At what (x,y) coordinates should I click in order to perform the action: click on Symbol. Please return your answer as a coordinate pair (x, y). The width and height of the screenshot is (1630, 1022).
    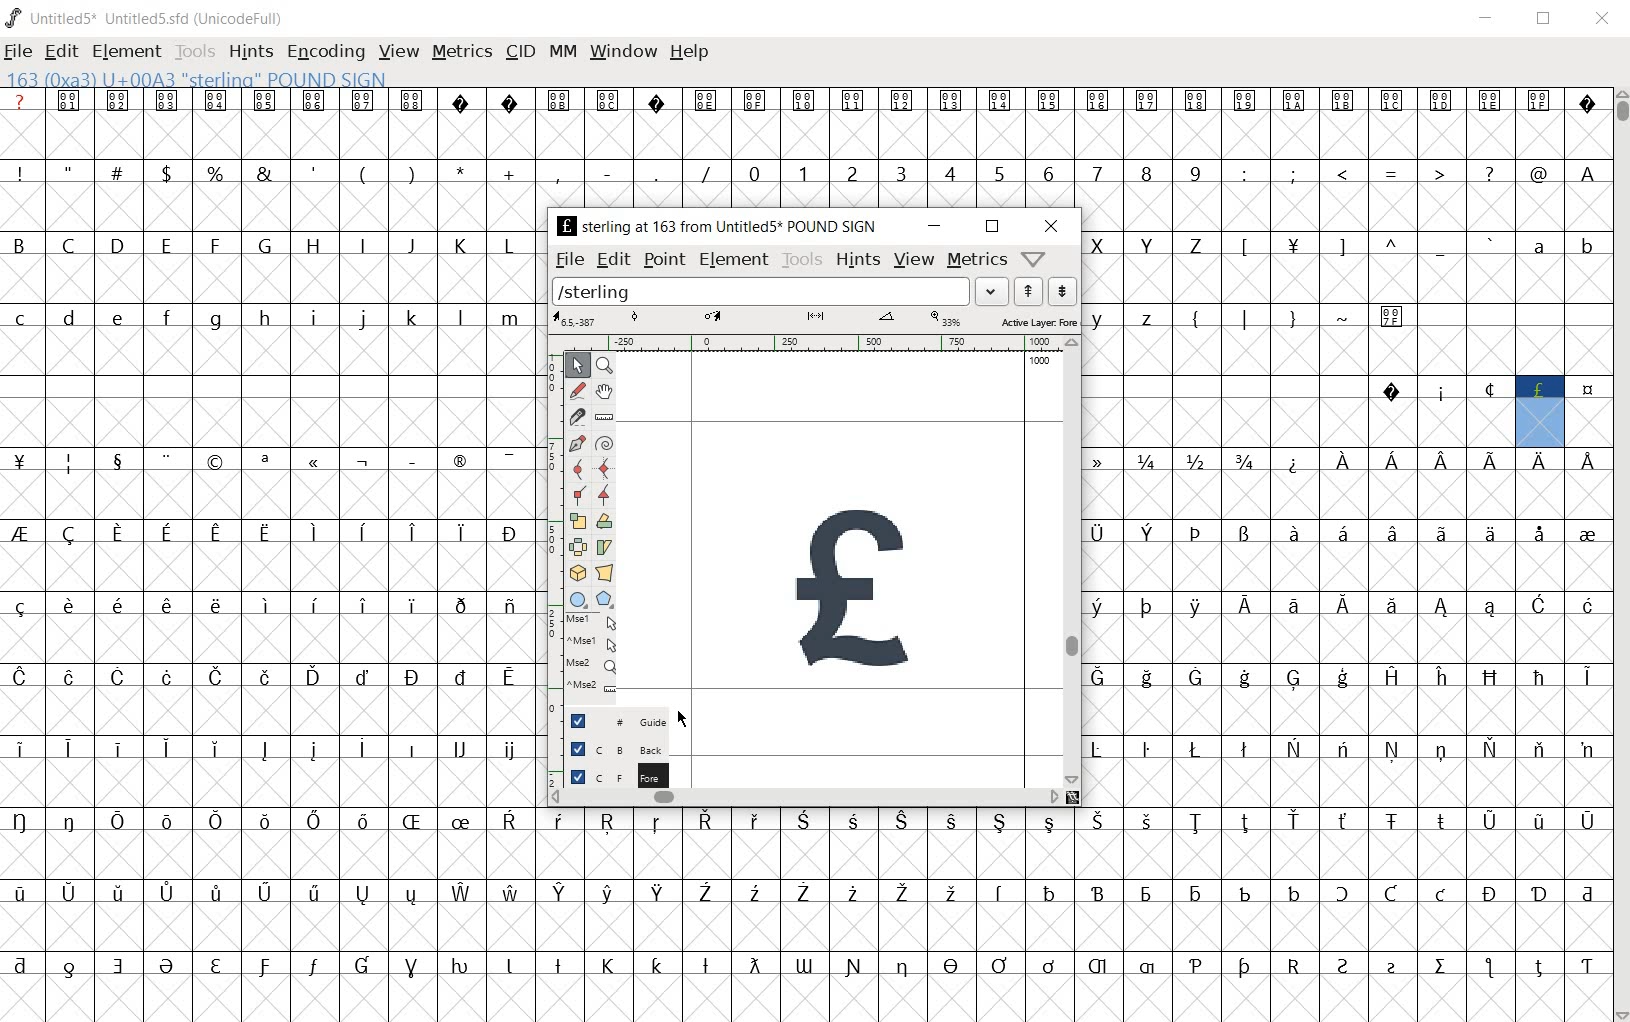
    Looking at the image, I should click on (1487, 821).